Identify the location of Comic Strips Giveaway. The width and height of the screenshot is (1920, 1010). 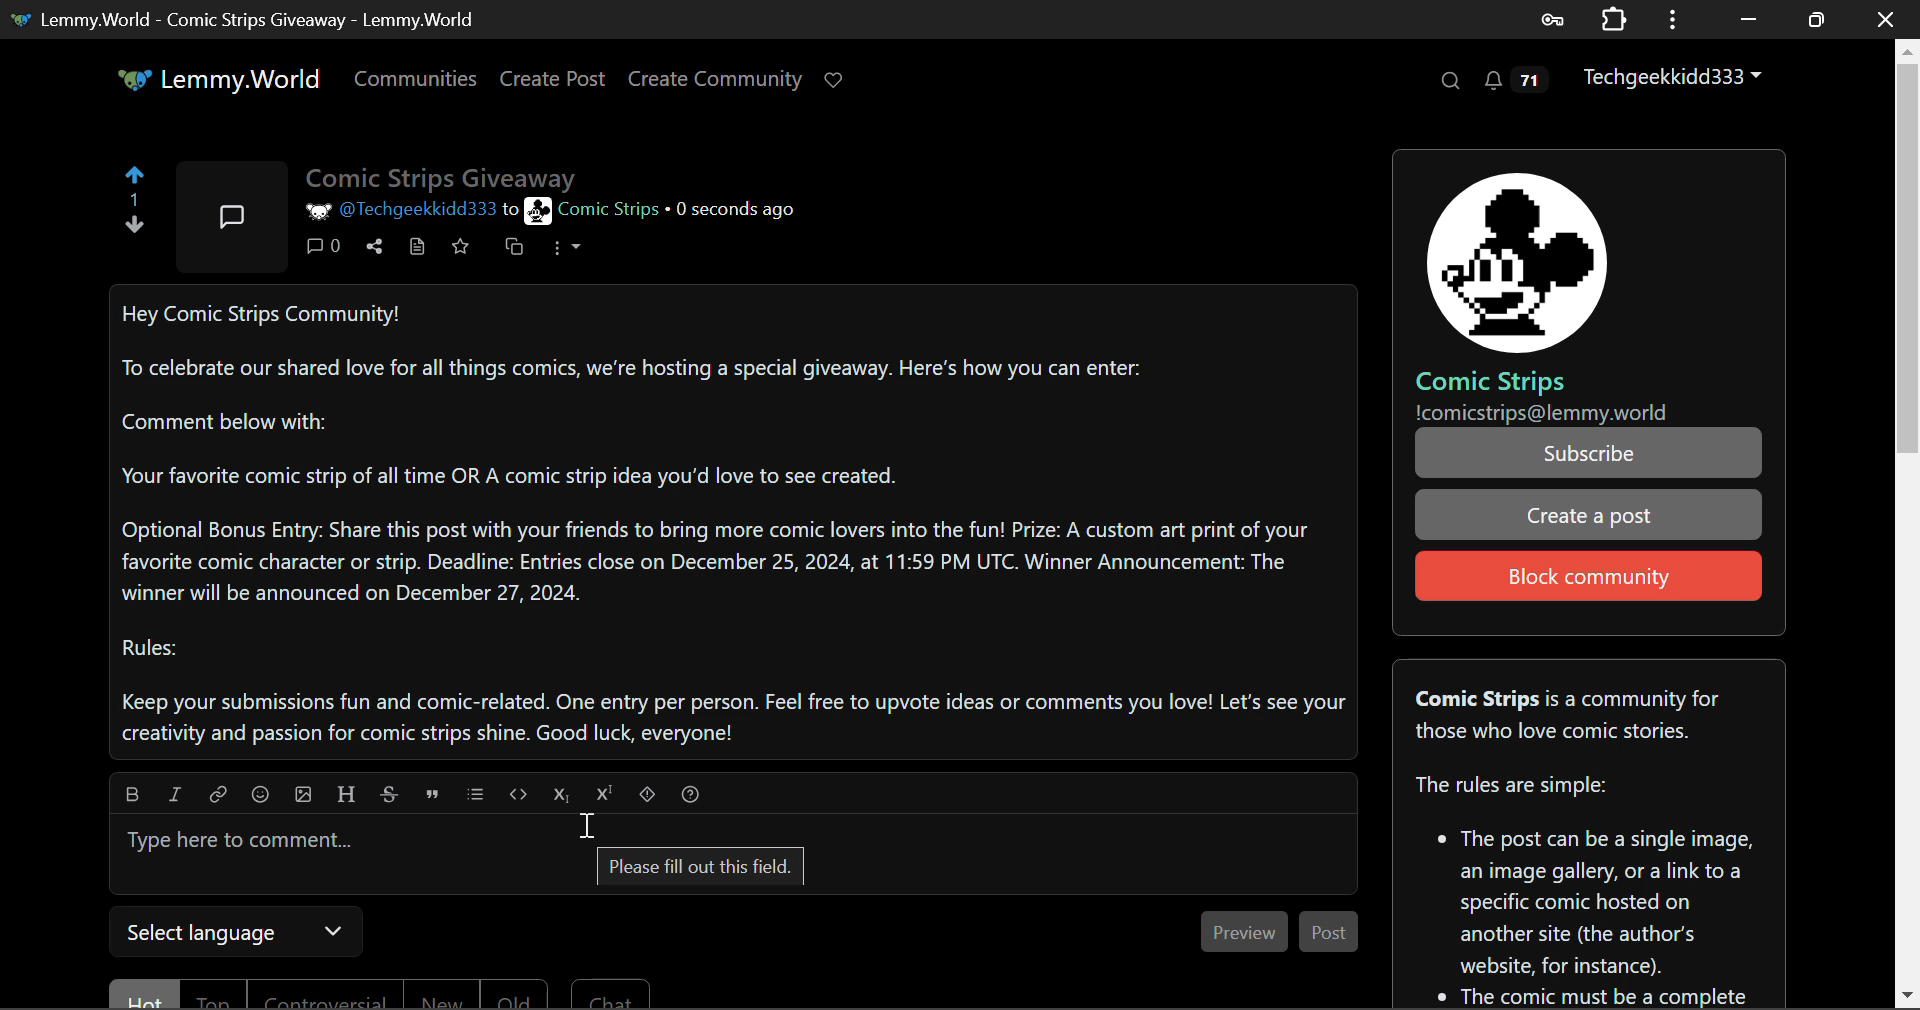
(445, 172).